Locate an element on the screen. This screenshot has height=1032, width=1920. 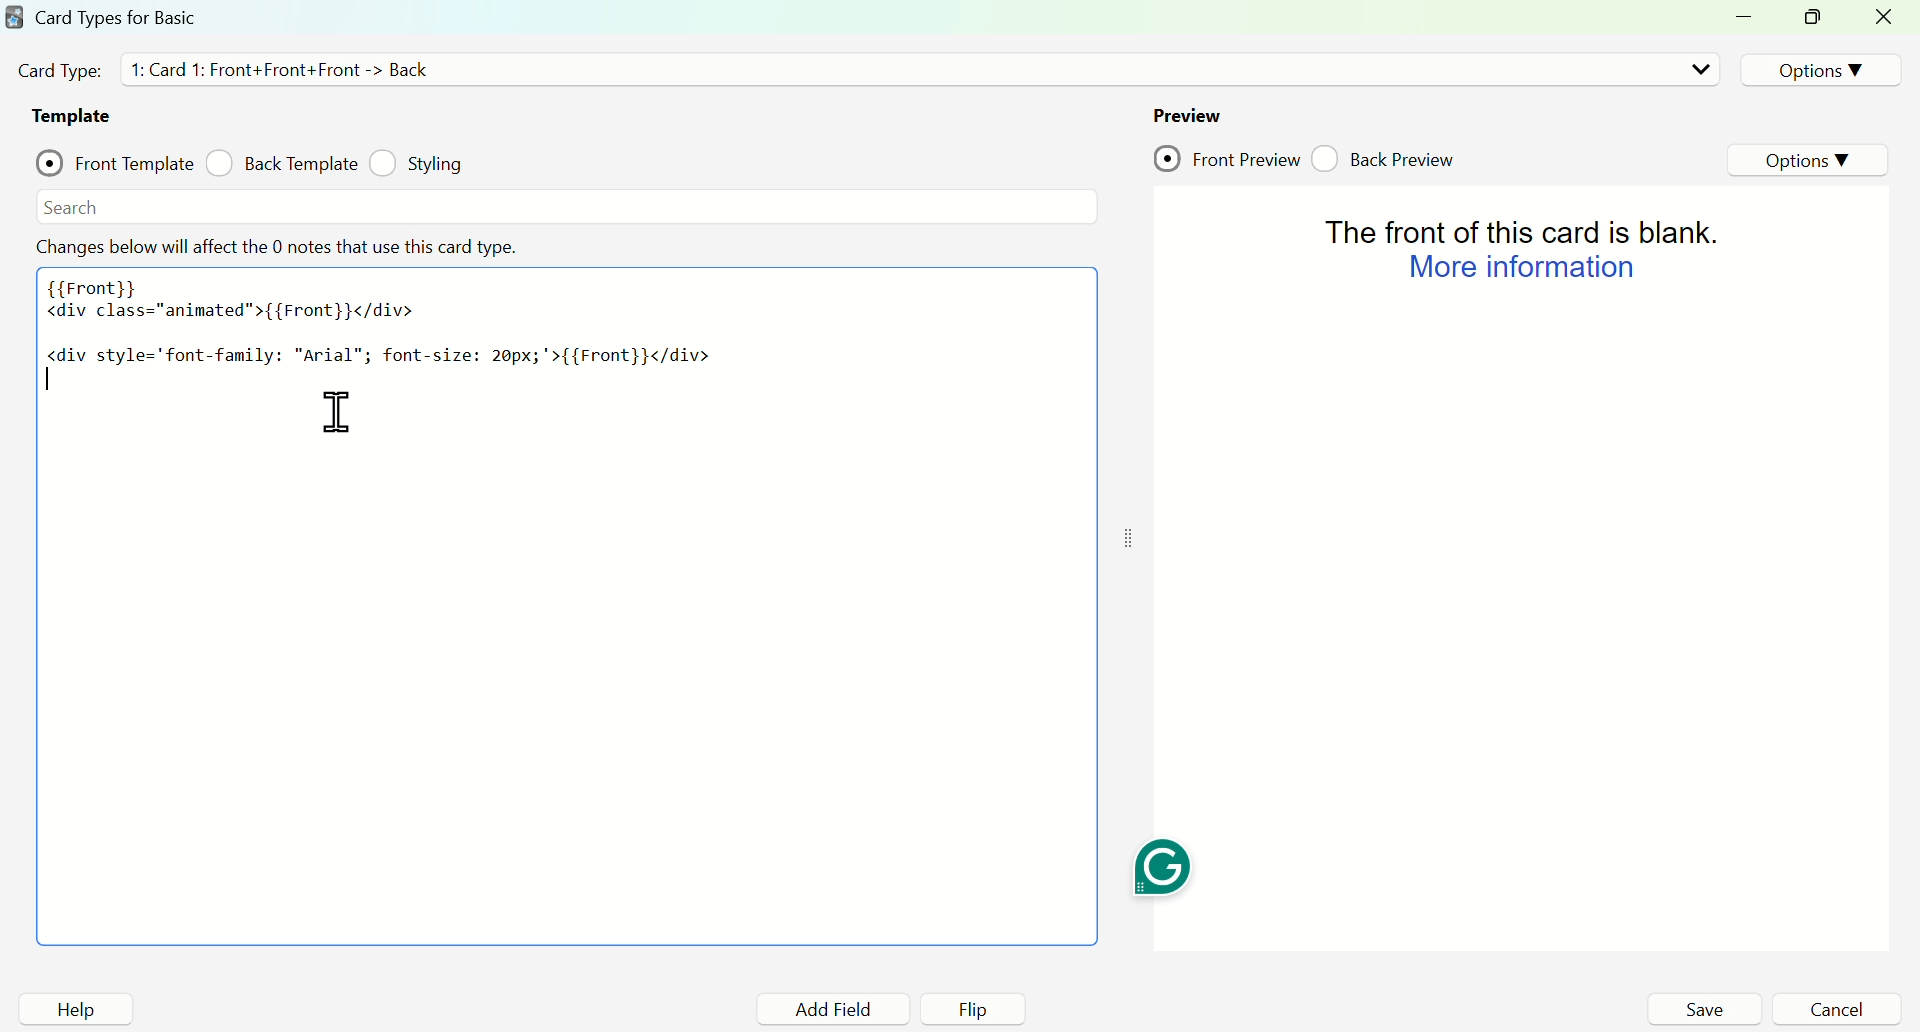
Minimize is located at coordinates (1750, 18).